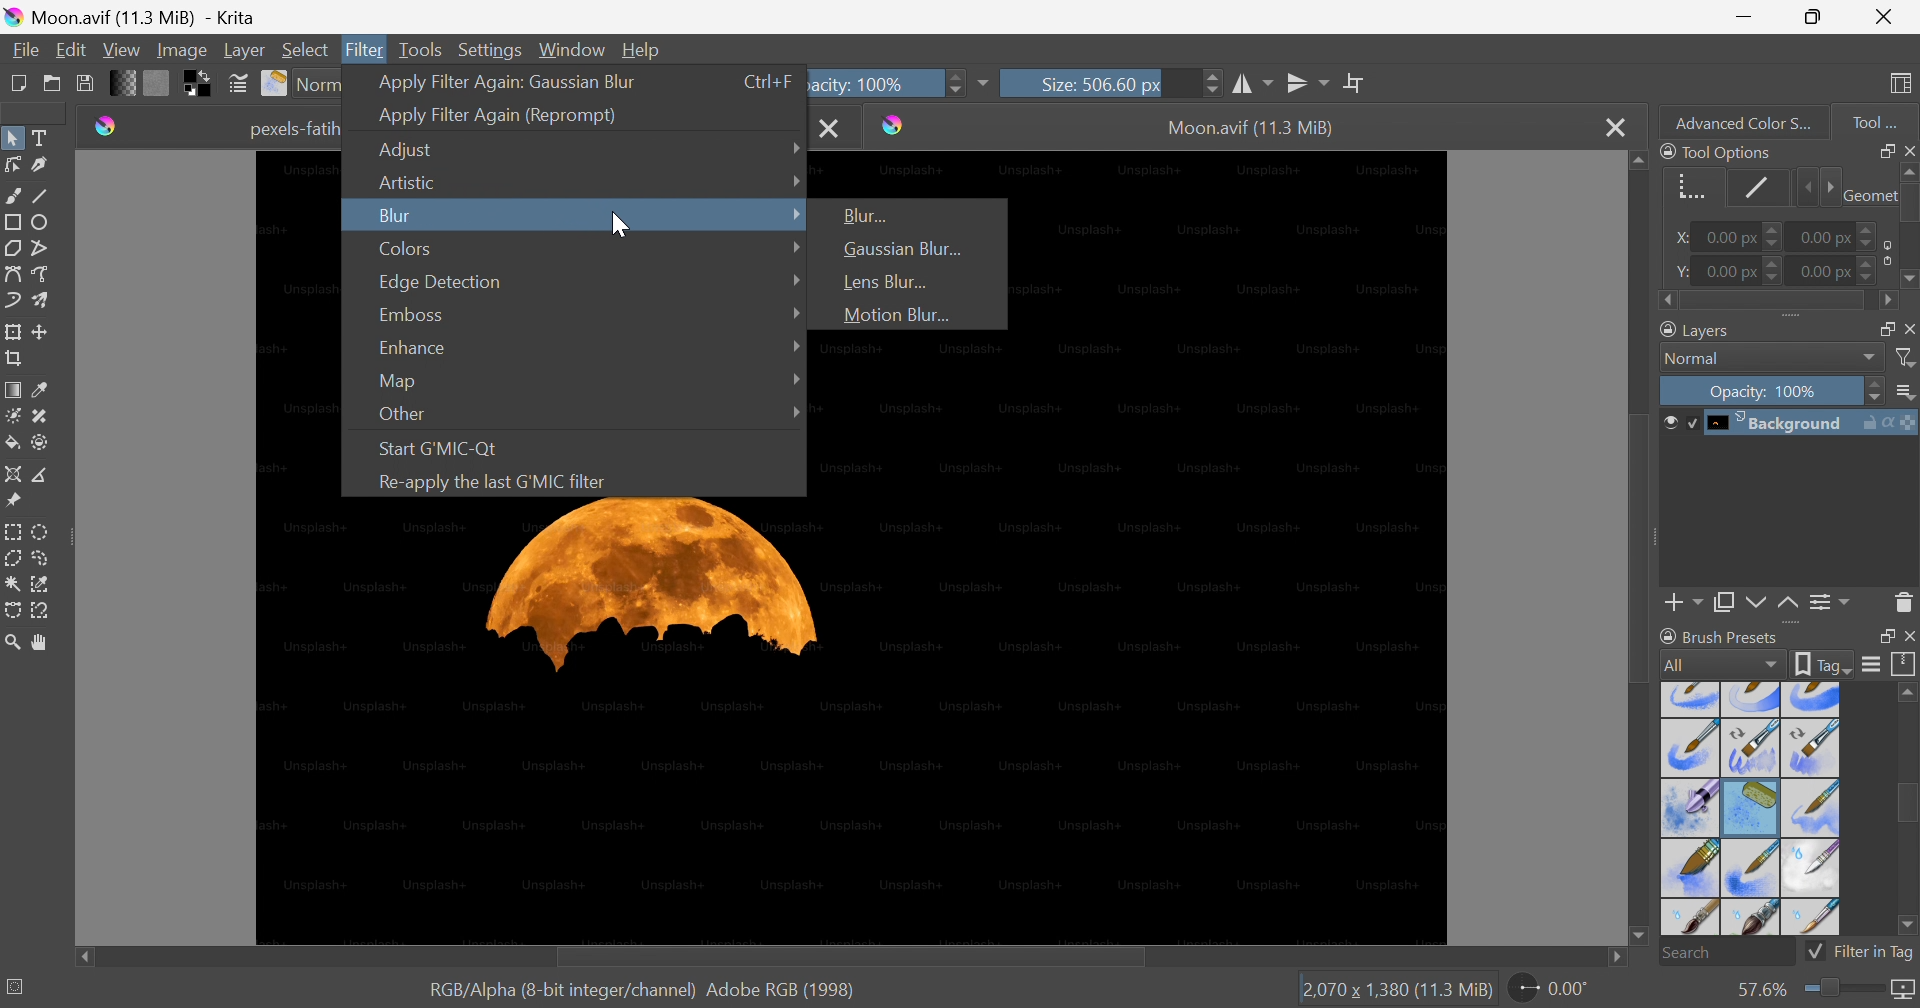 Image resolution: width=1920 pixels, height=1008 pixels. I want to click on Colorize mask tool, so click(12, 416).